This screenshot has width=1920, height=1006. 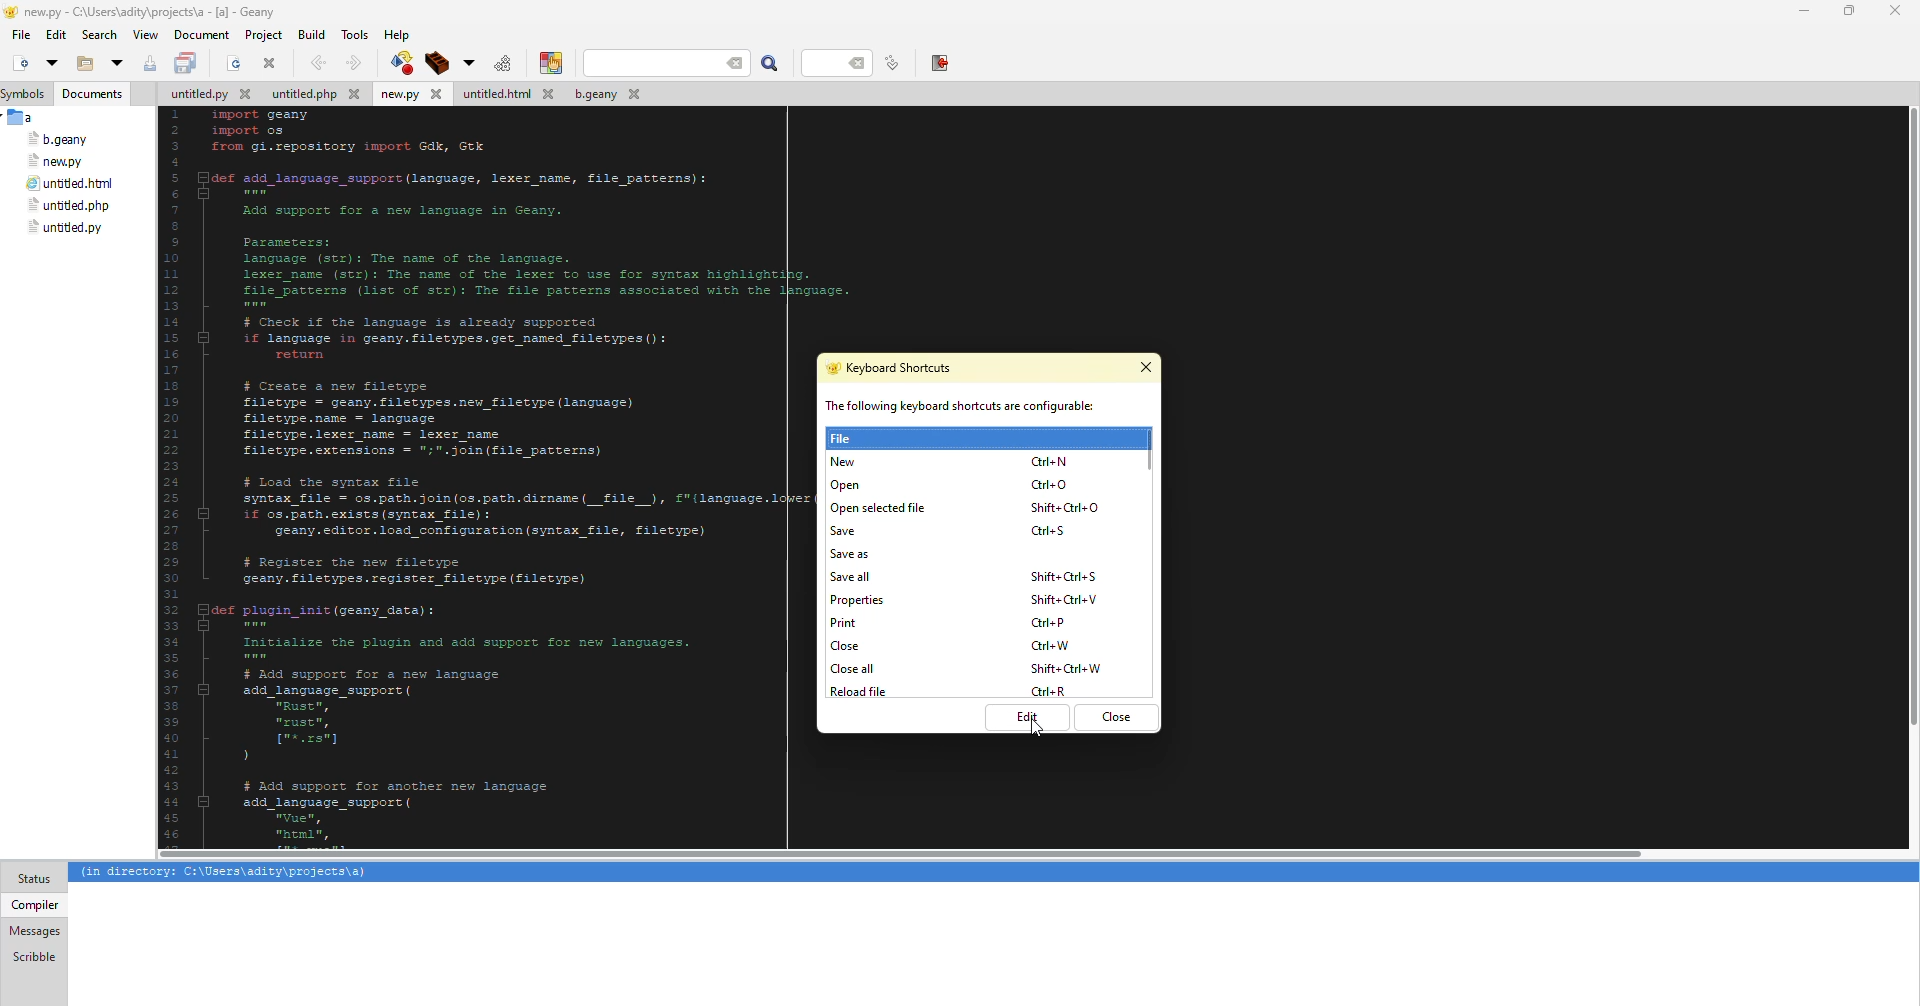 What do you see at coordinates (842, 62) in the screenshot?
I see `line number` at bounding box center [842, 62].